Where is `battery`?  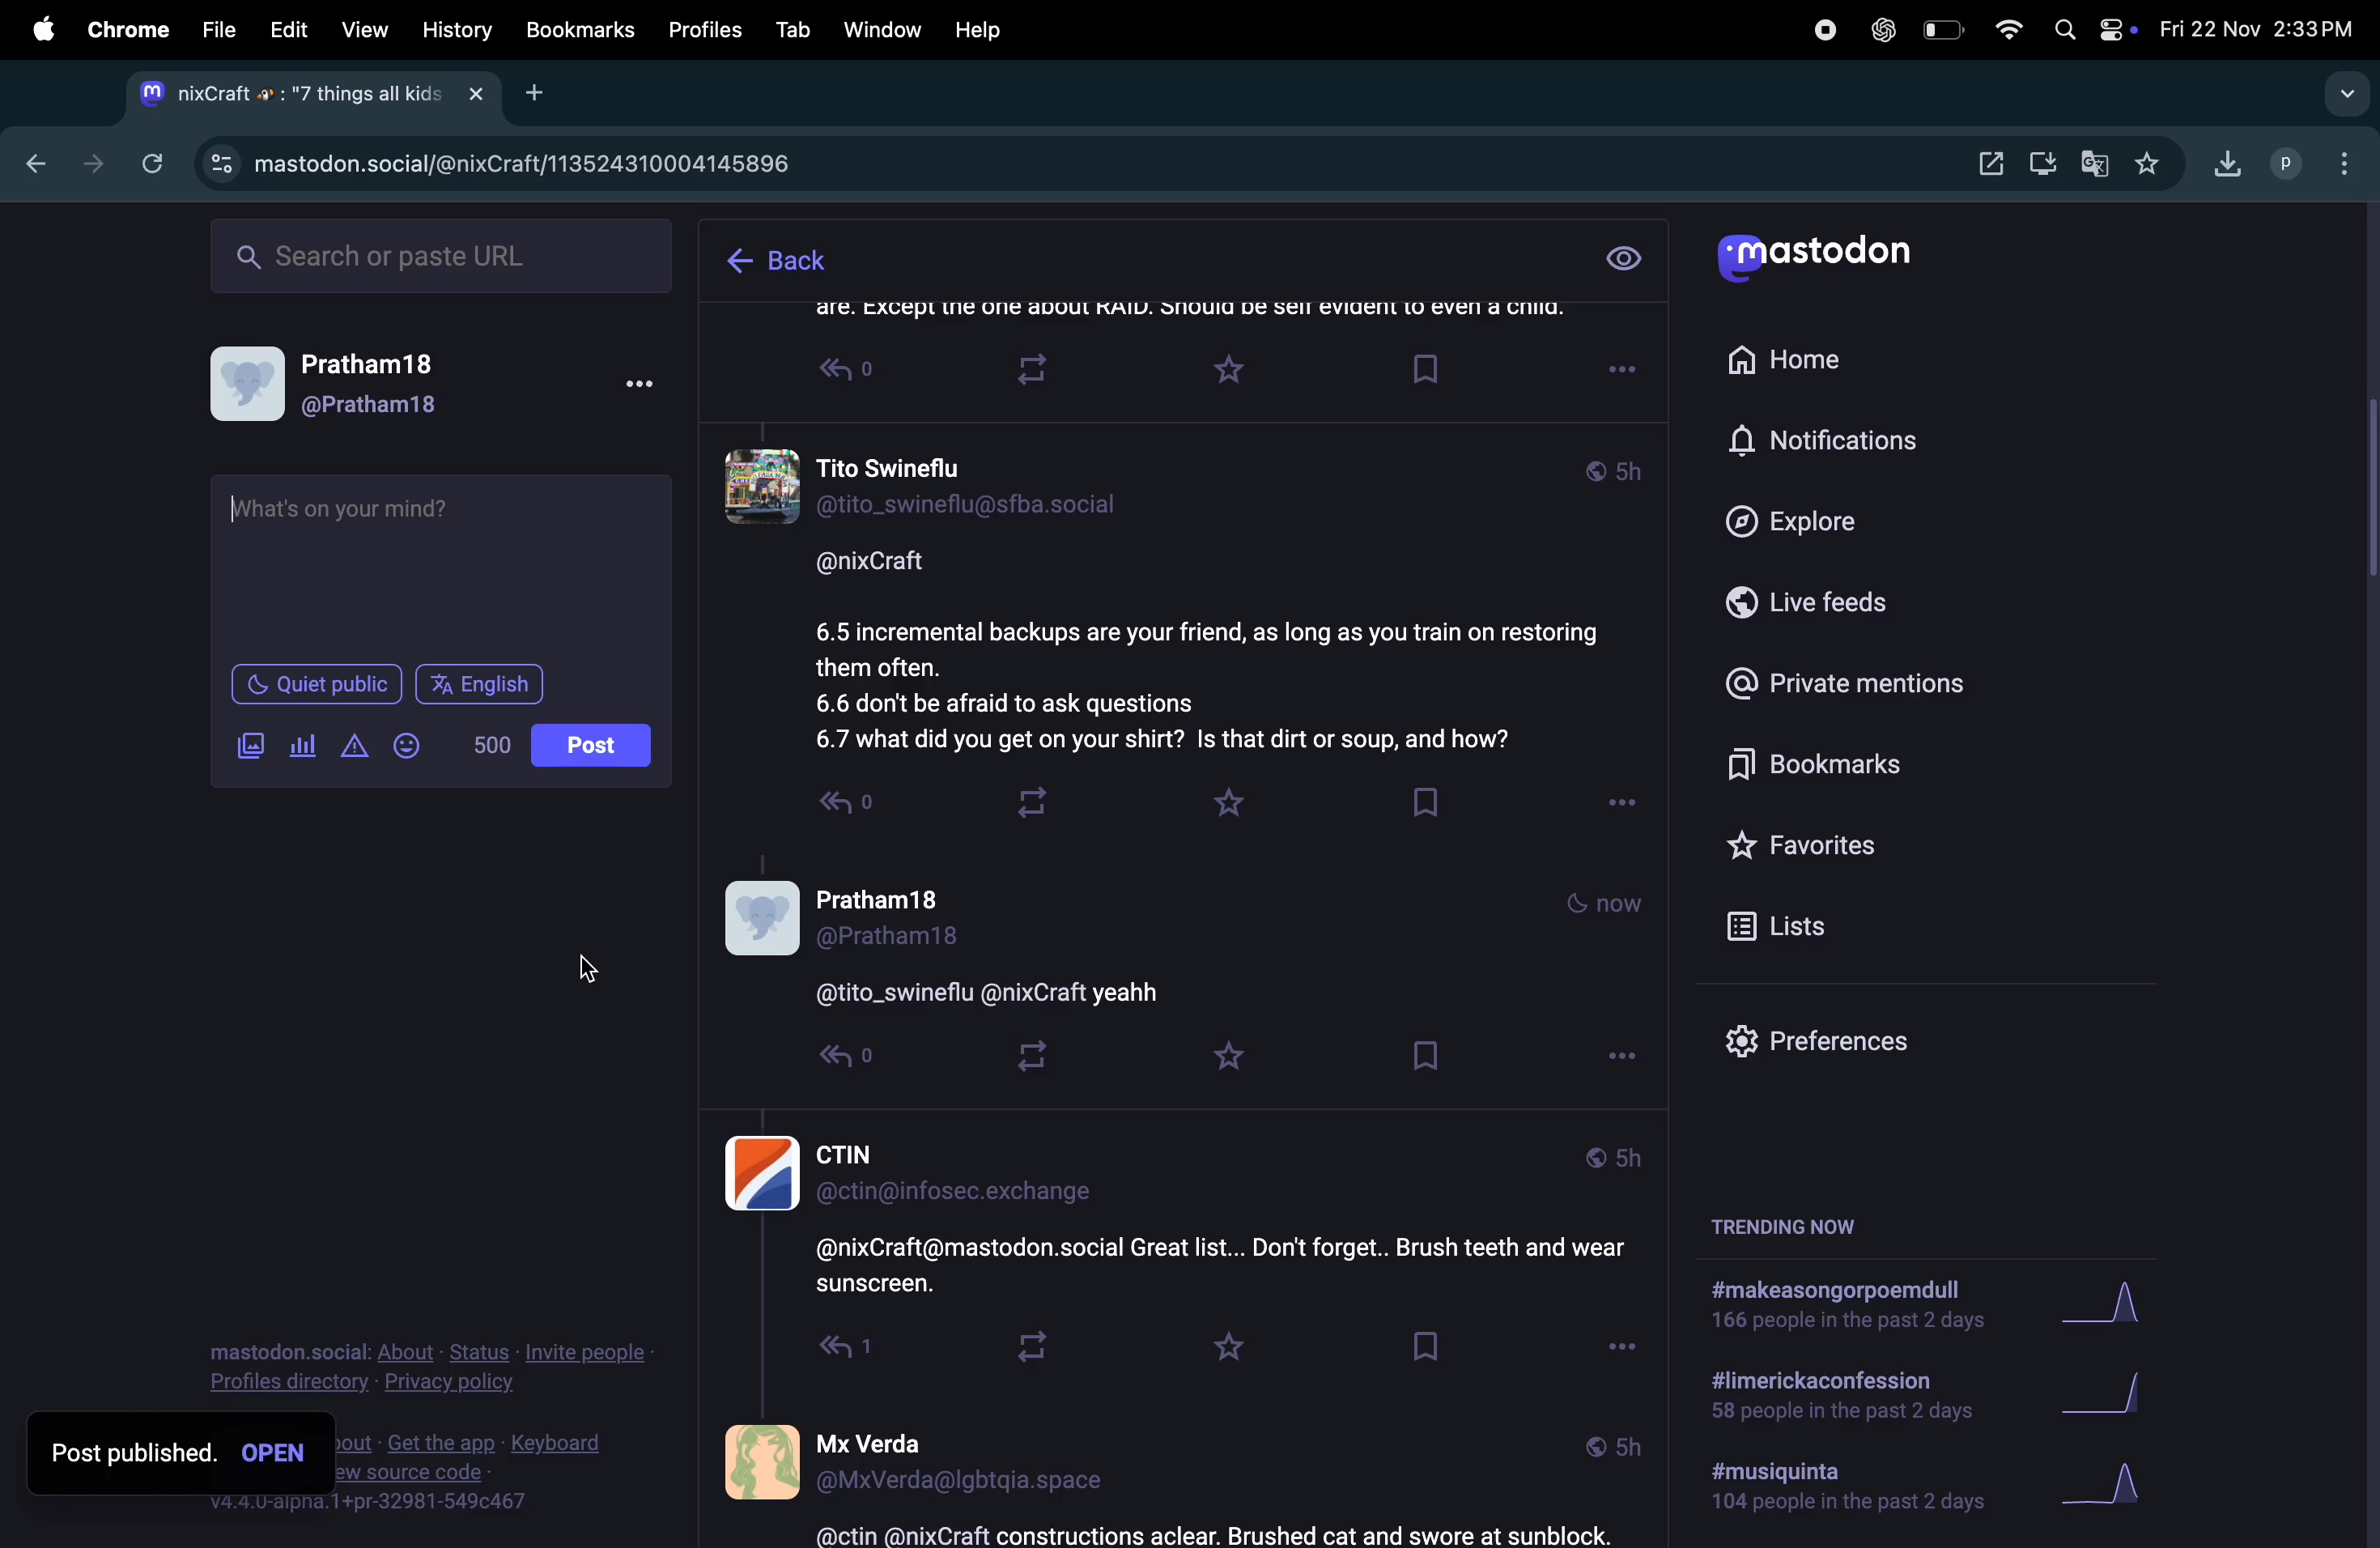 battery is located at coordinates (1946, 30).